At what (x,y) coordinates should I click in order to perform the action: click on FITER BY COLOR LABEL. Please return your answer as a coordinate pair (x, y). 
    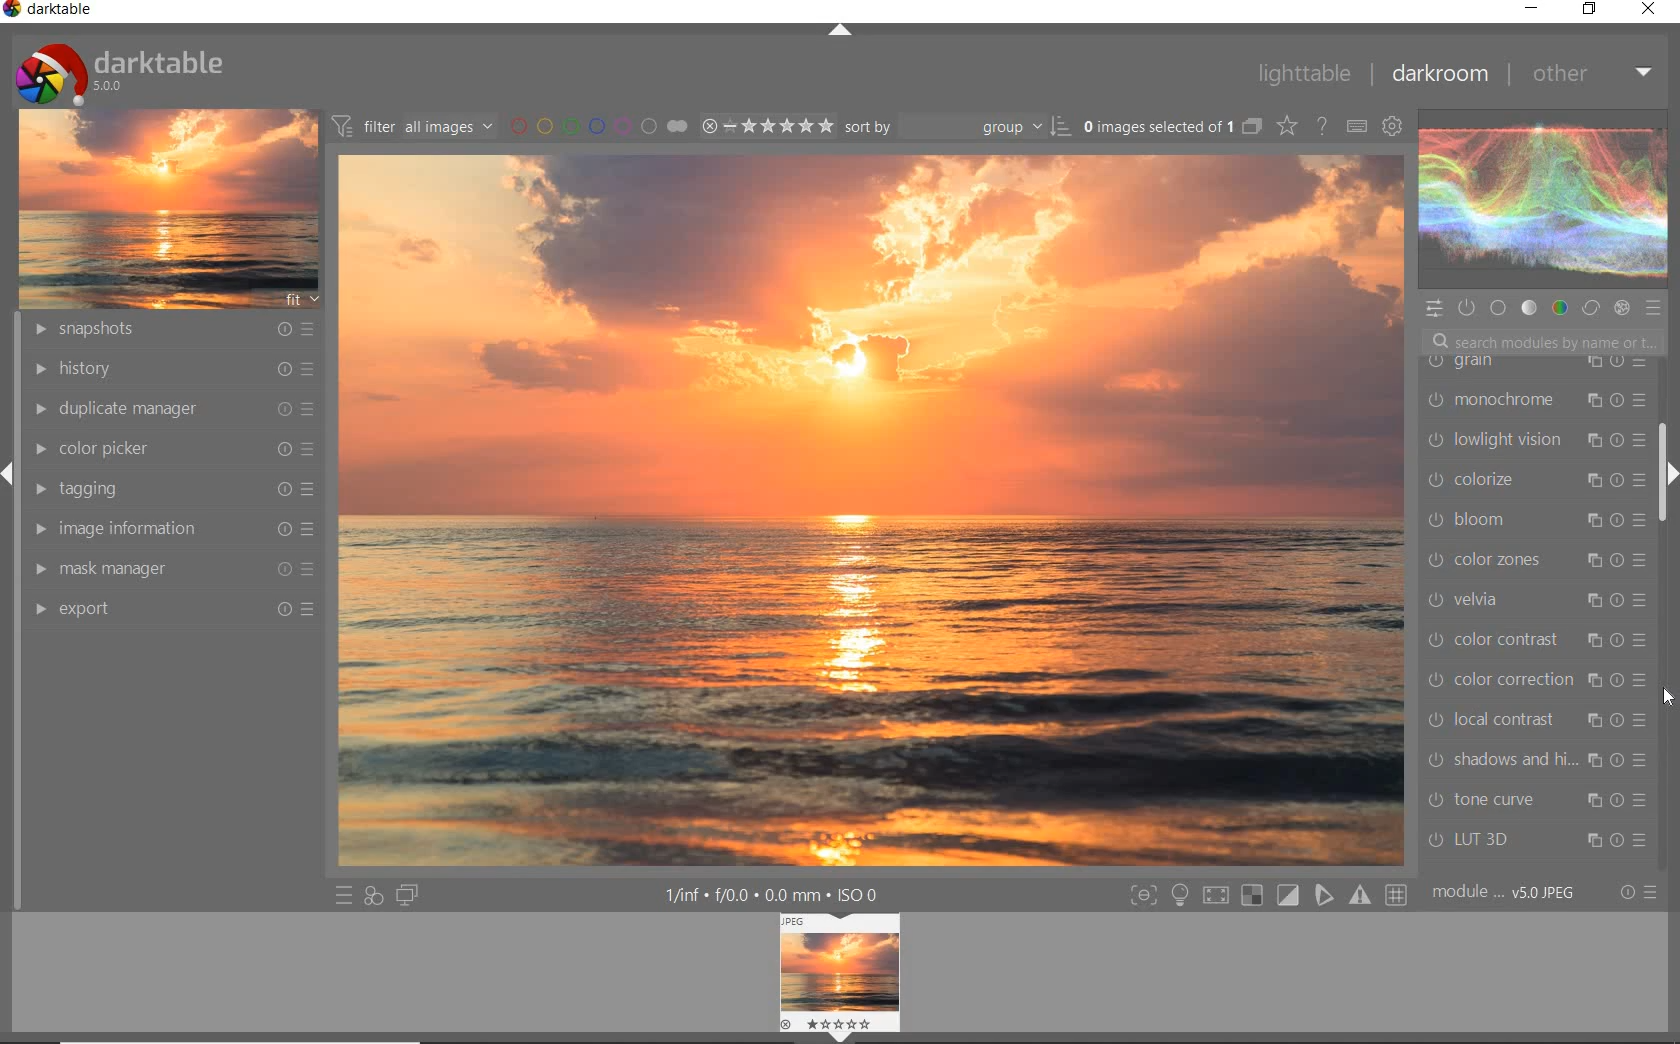
    Looking at the image, I should click on (597, 125).